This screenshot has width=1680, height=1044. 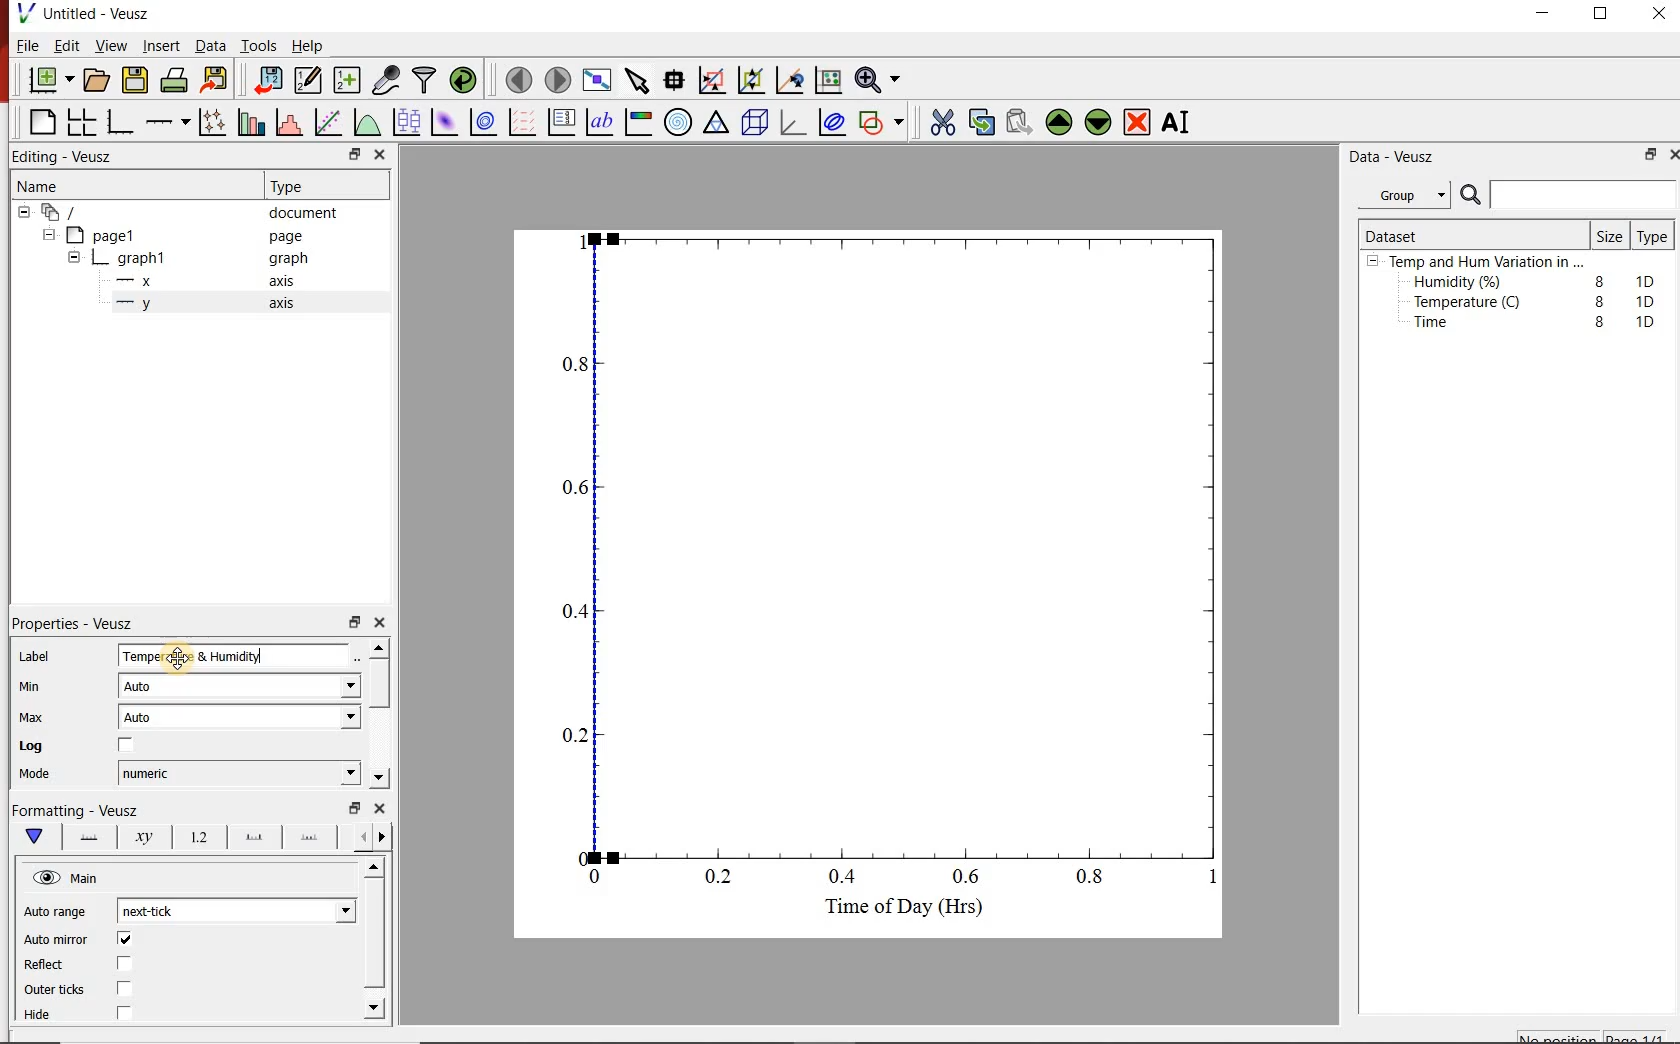 What do you see at coordinates (36, 838) in the screenshot?
I see `main formatting` at bounding box center [36, 838].